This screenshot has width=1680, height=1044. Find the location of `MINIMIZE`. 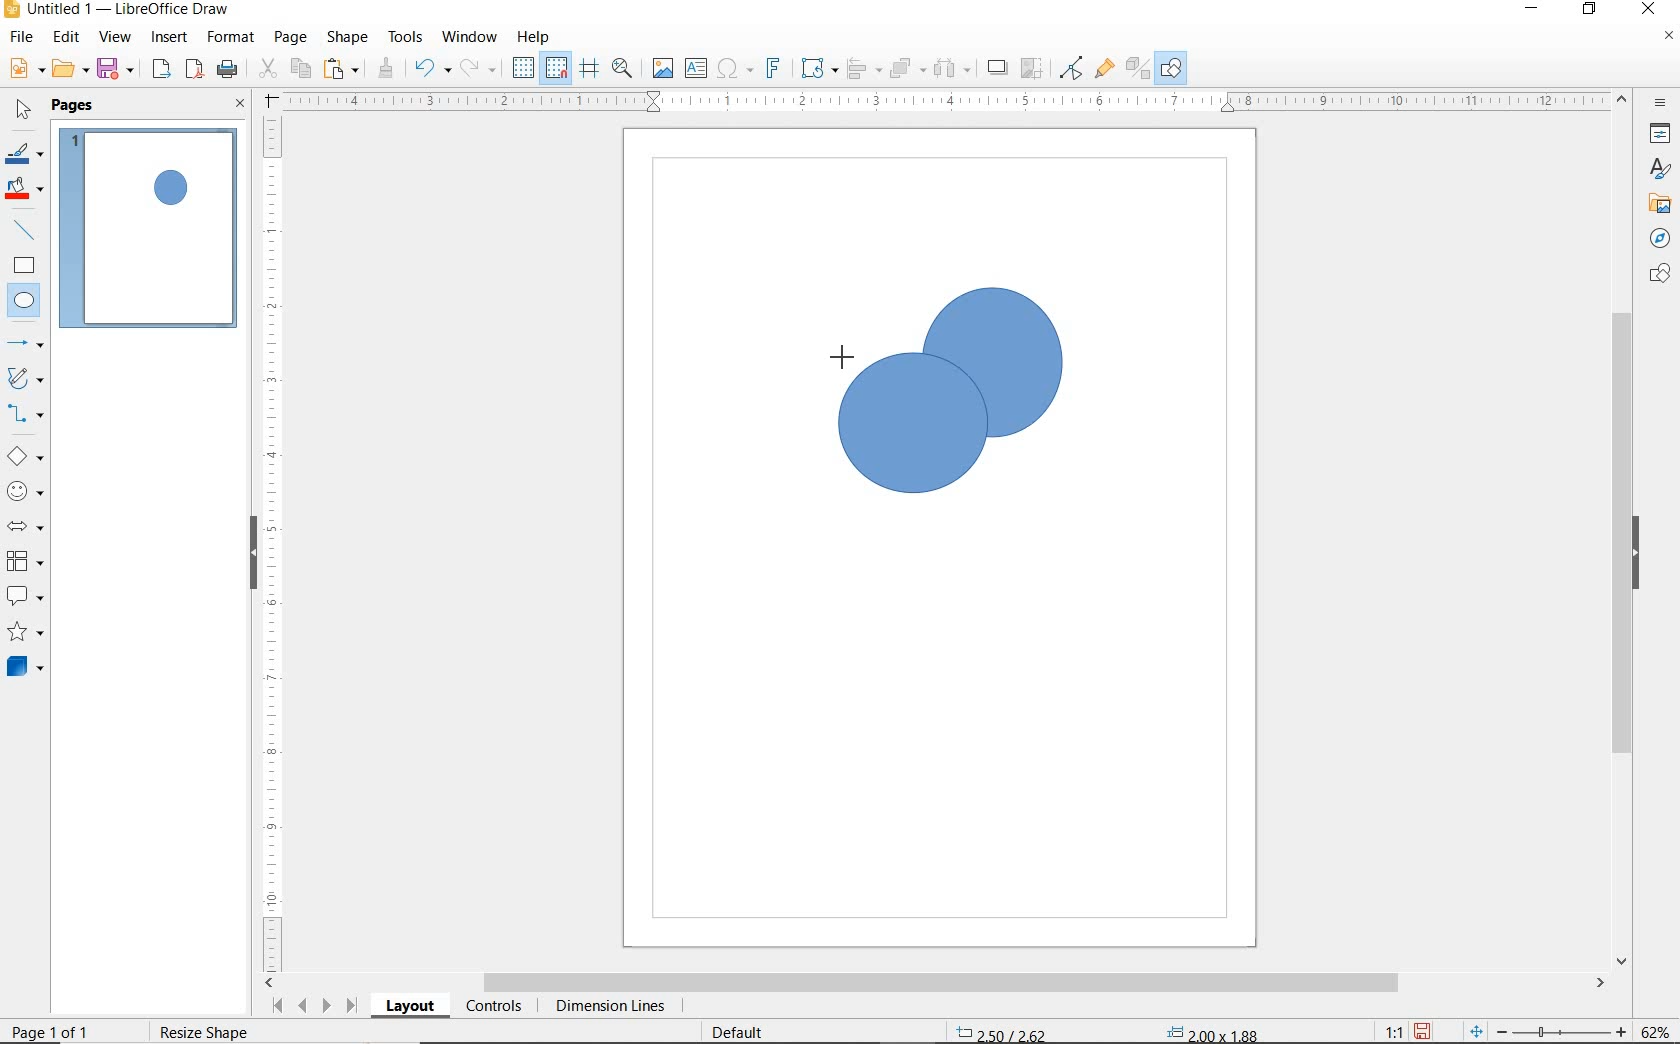

MINIMIZE is located at coordinates (1535, 10).